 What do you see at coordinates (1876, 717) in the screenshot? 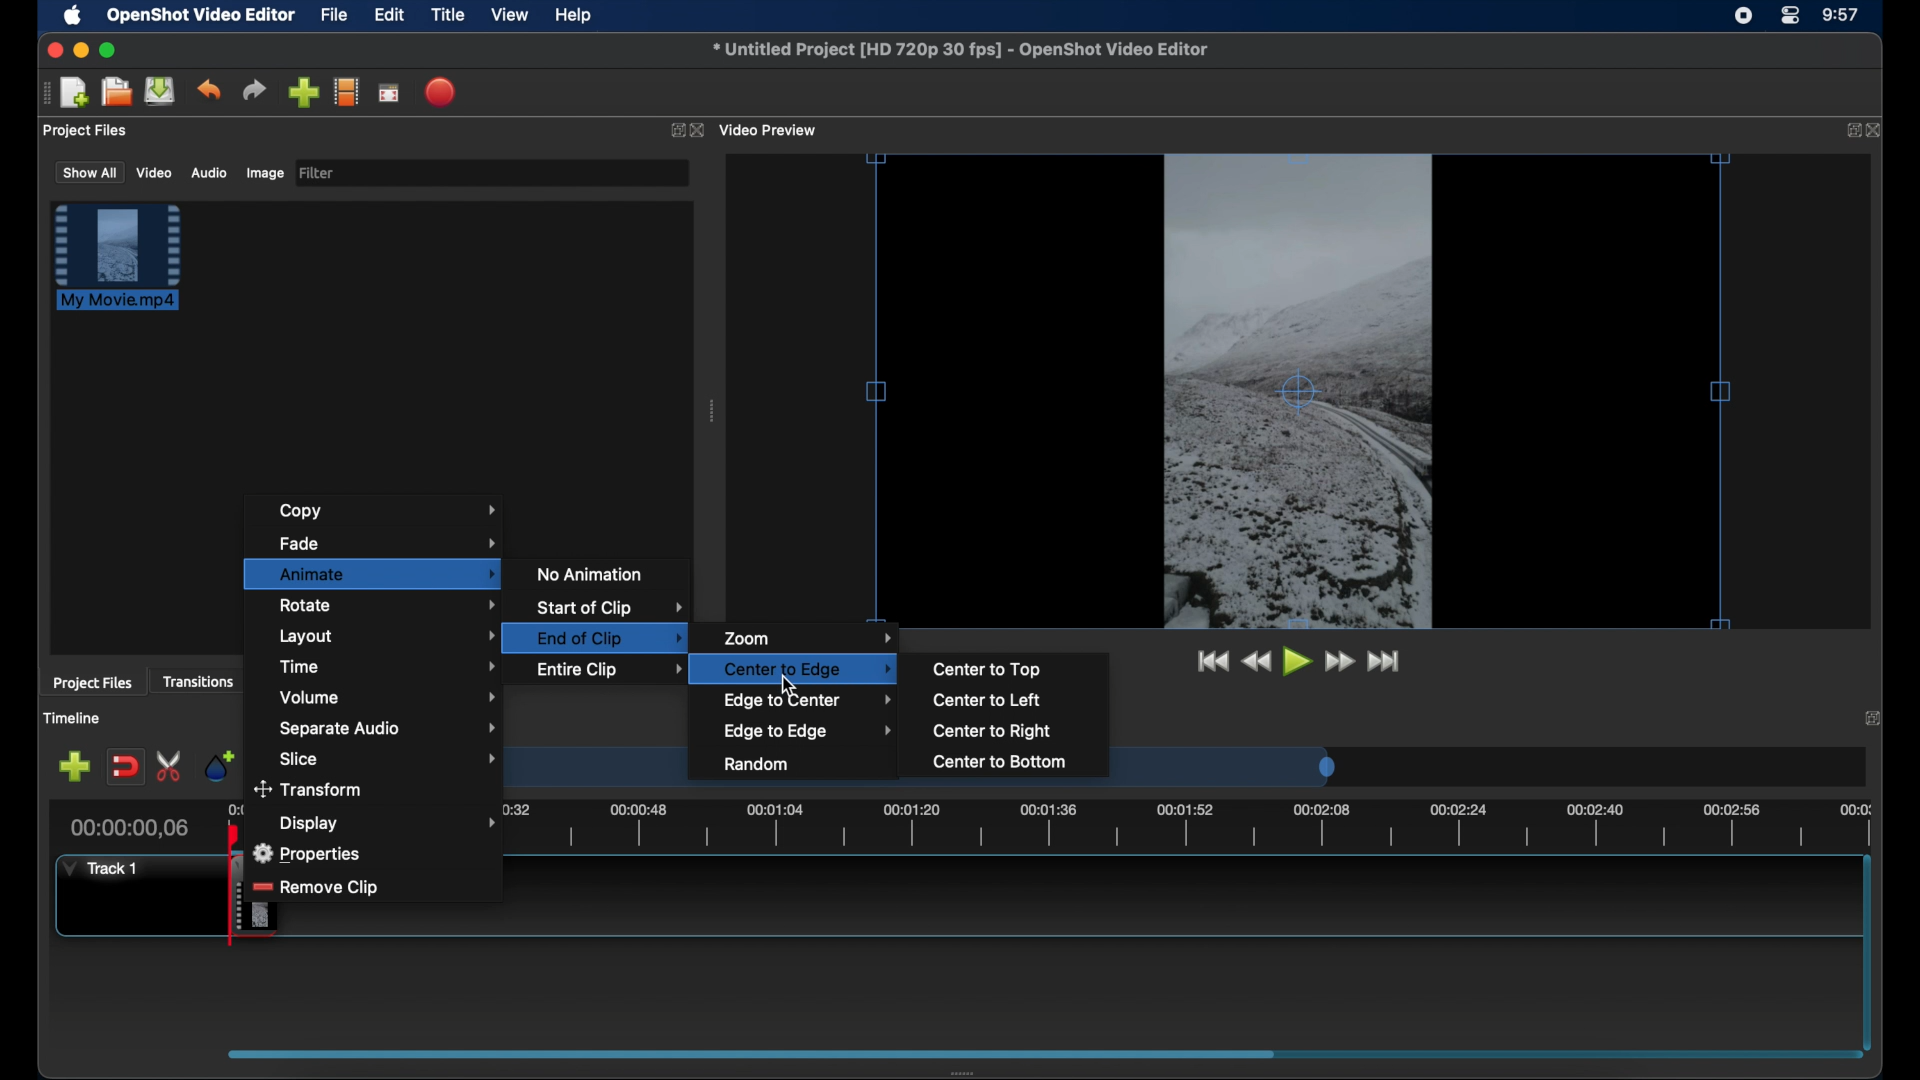
I see `expand` at bounding box center [1876, 717].